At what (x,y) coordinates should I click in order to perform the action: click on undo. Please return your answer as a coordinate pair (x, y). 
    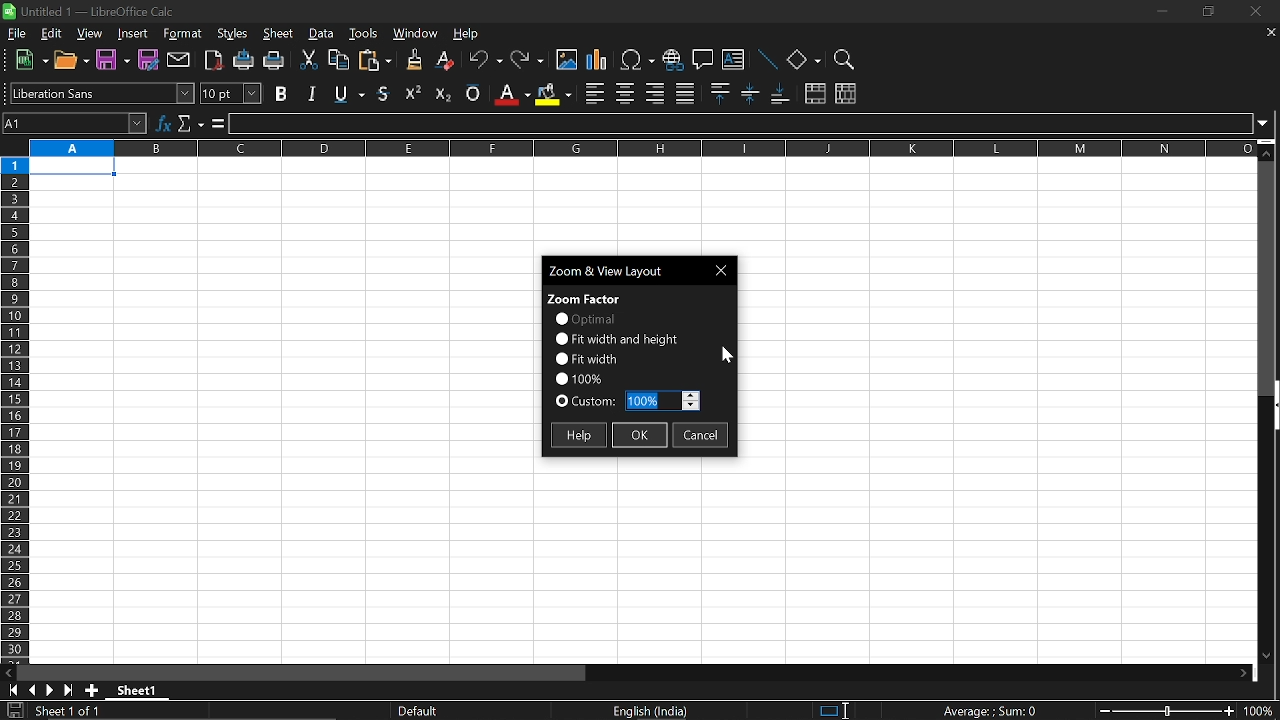
    Looking at the image, I should click on (486, 62).